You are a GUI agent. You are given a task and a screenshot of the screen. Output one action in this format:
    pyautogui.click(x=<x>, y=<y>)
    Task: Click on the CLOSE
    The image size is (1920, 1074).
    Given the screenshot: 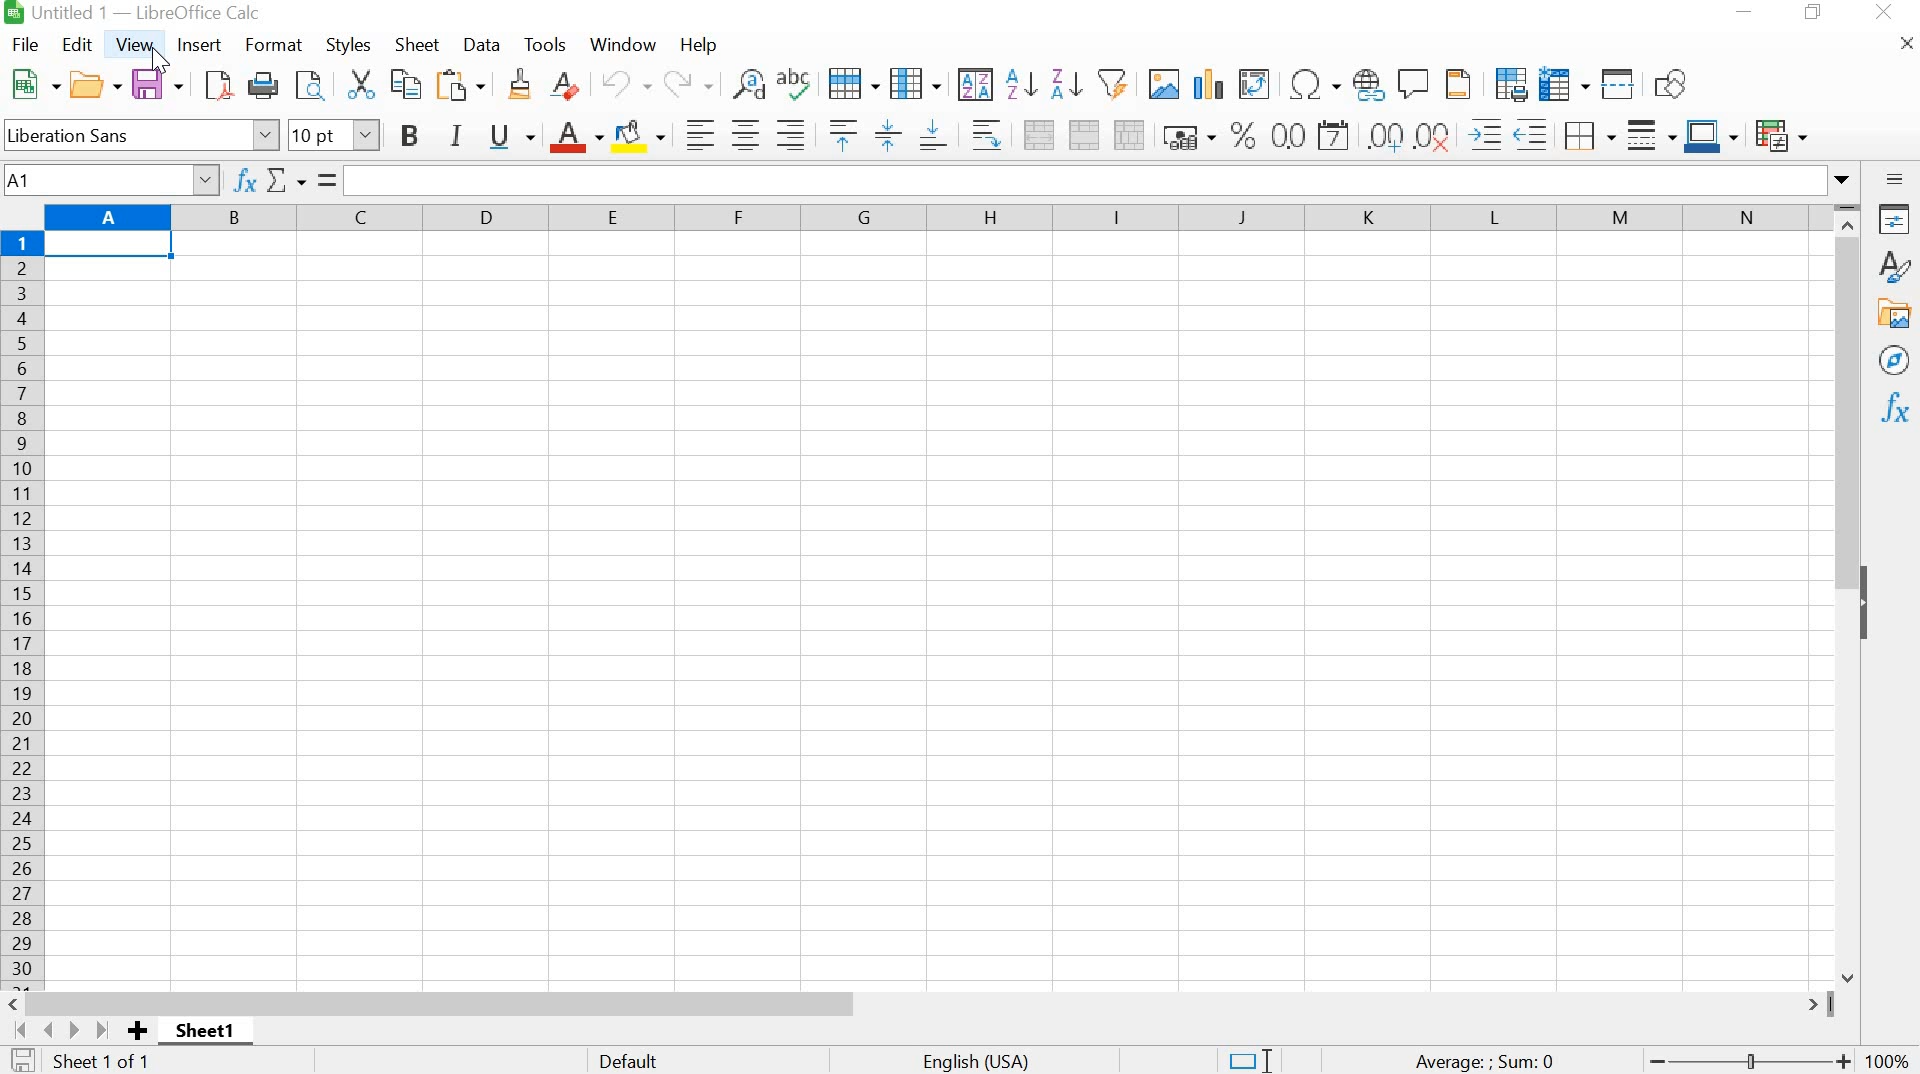 What is the action you would take?
    pyautogui.click(x=1884, y=15)
    